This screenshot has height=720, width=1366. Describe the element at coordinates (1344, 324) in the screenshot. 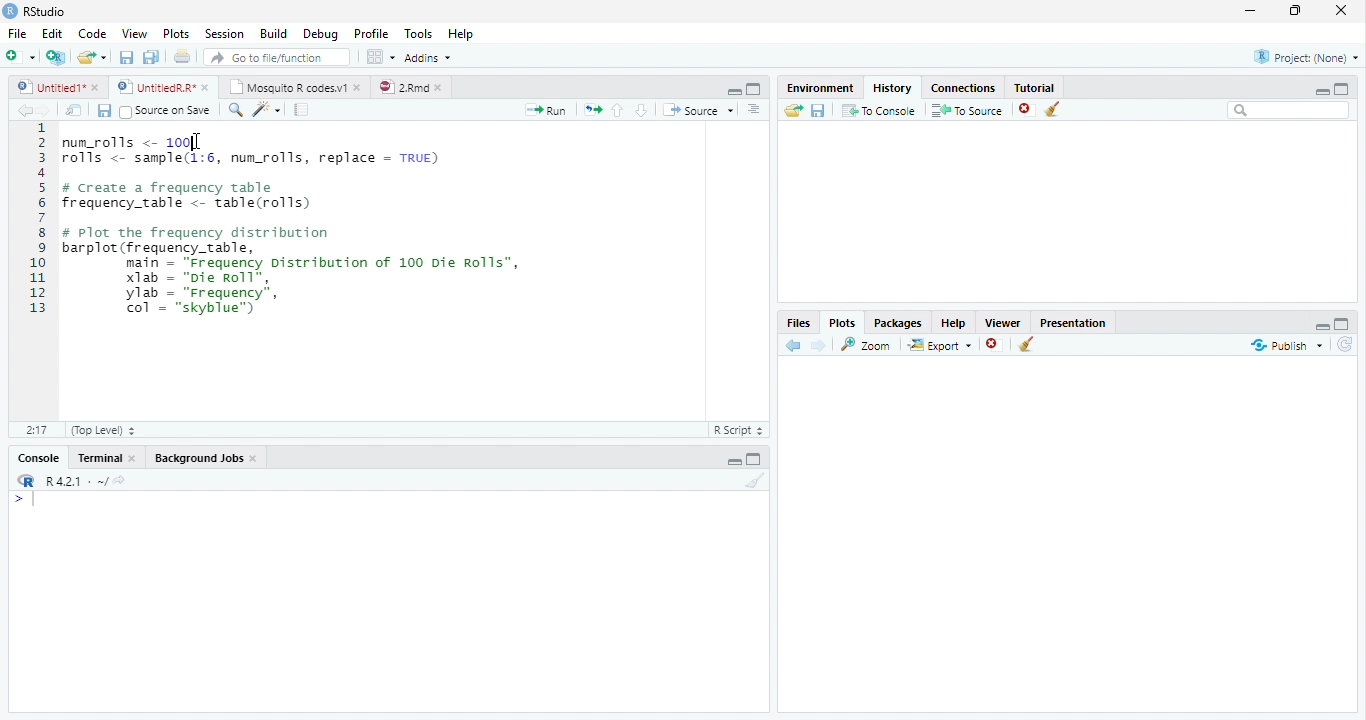

I see `Full Height` at that location.